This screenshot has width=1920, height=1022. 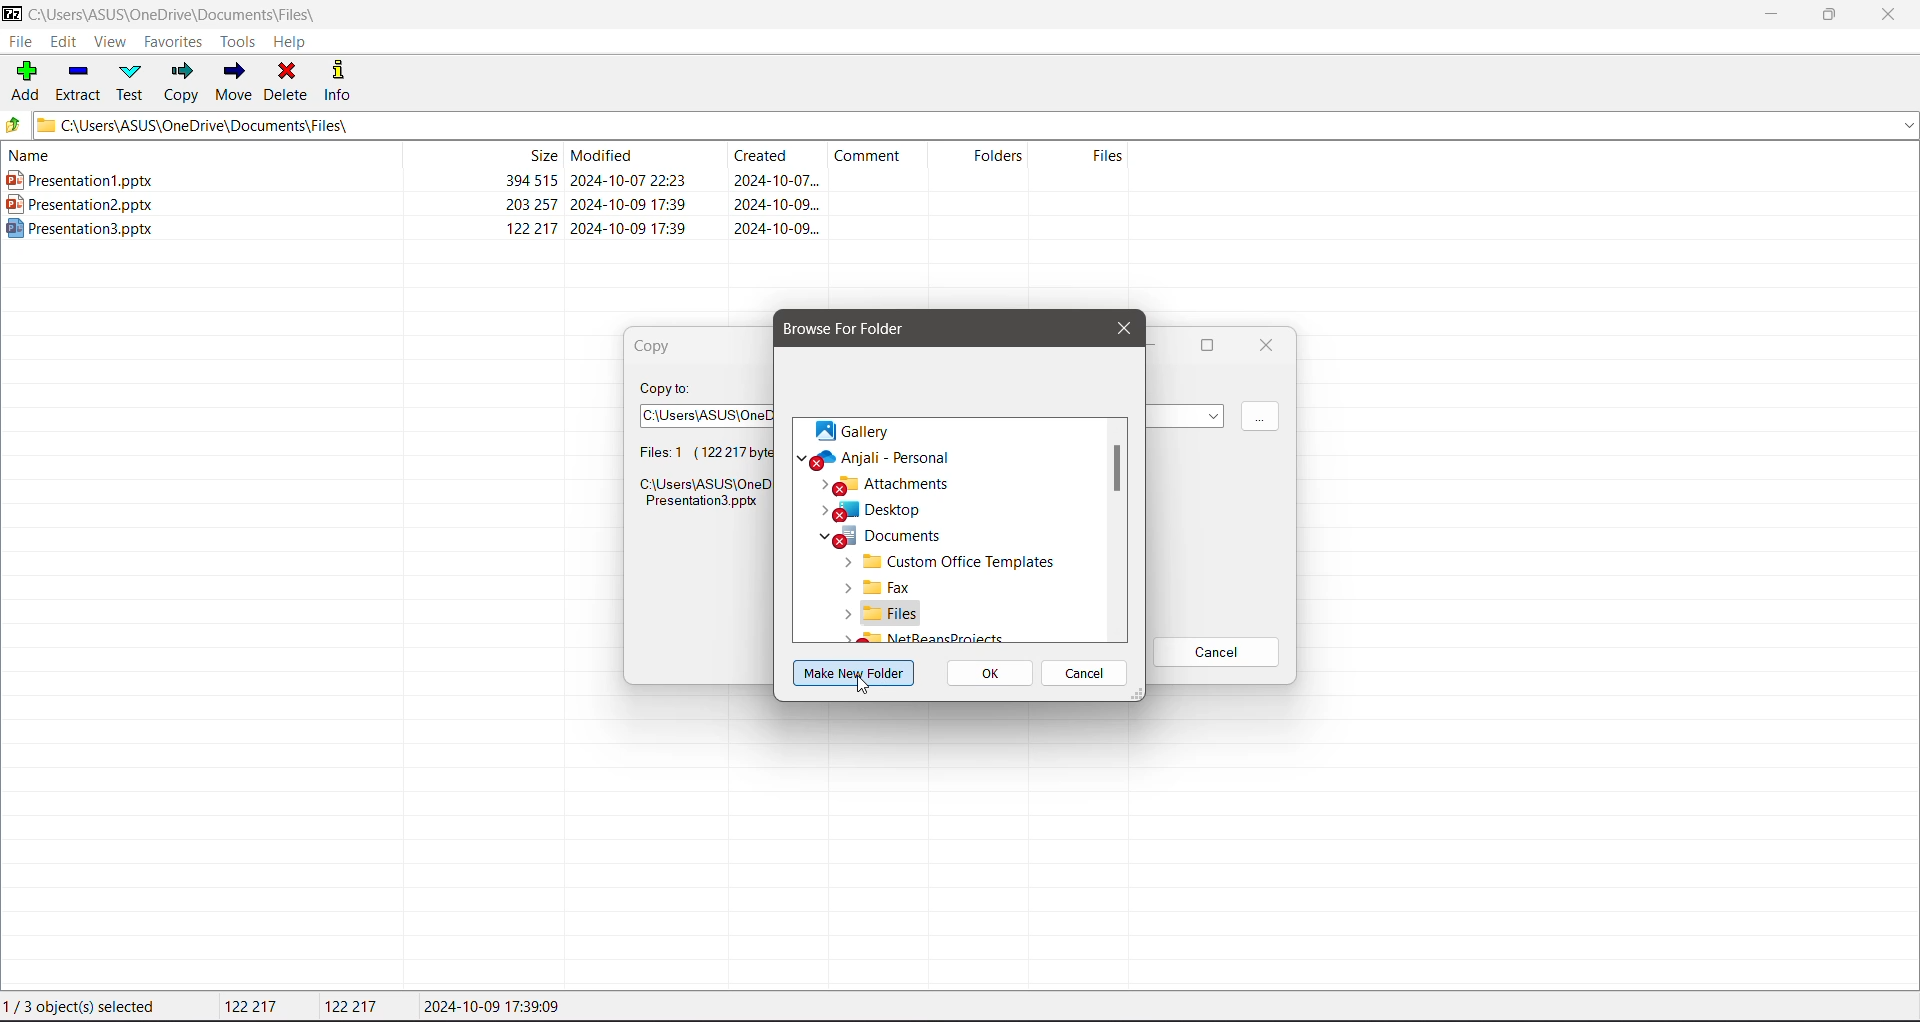 I want to click on Documents, so click(x=880, y=536).